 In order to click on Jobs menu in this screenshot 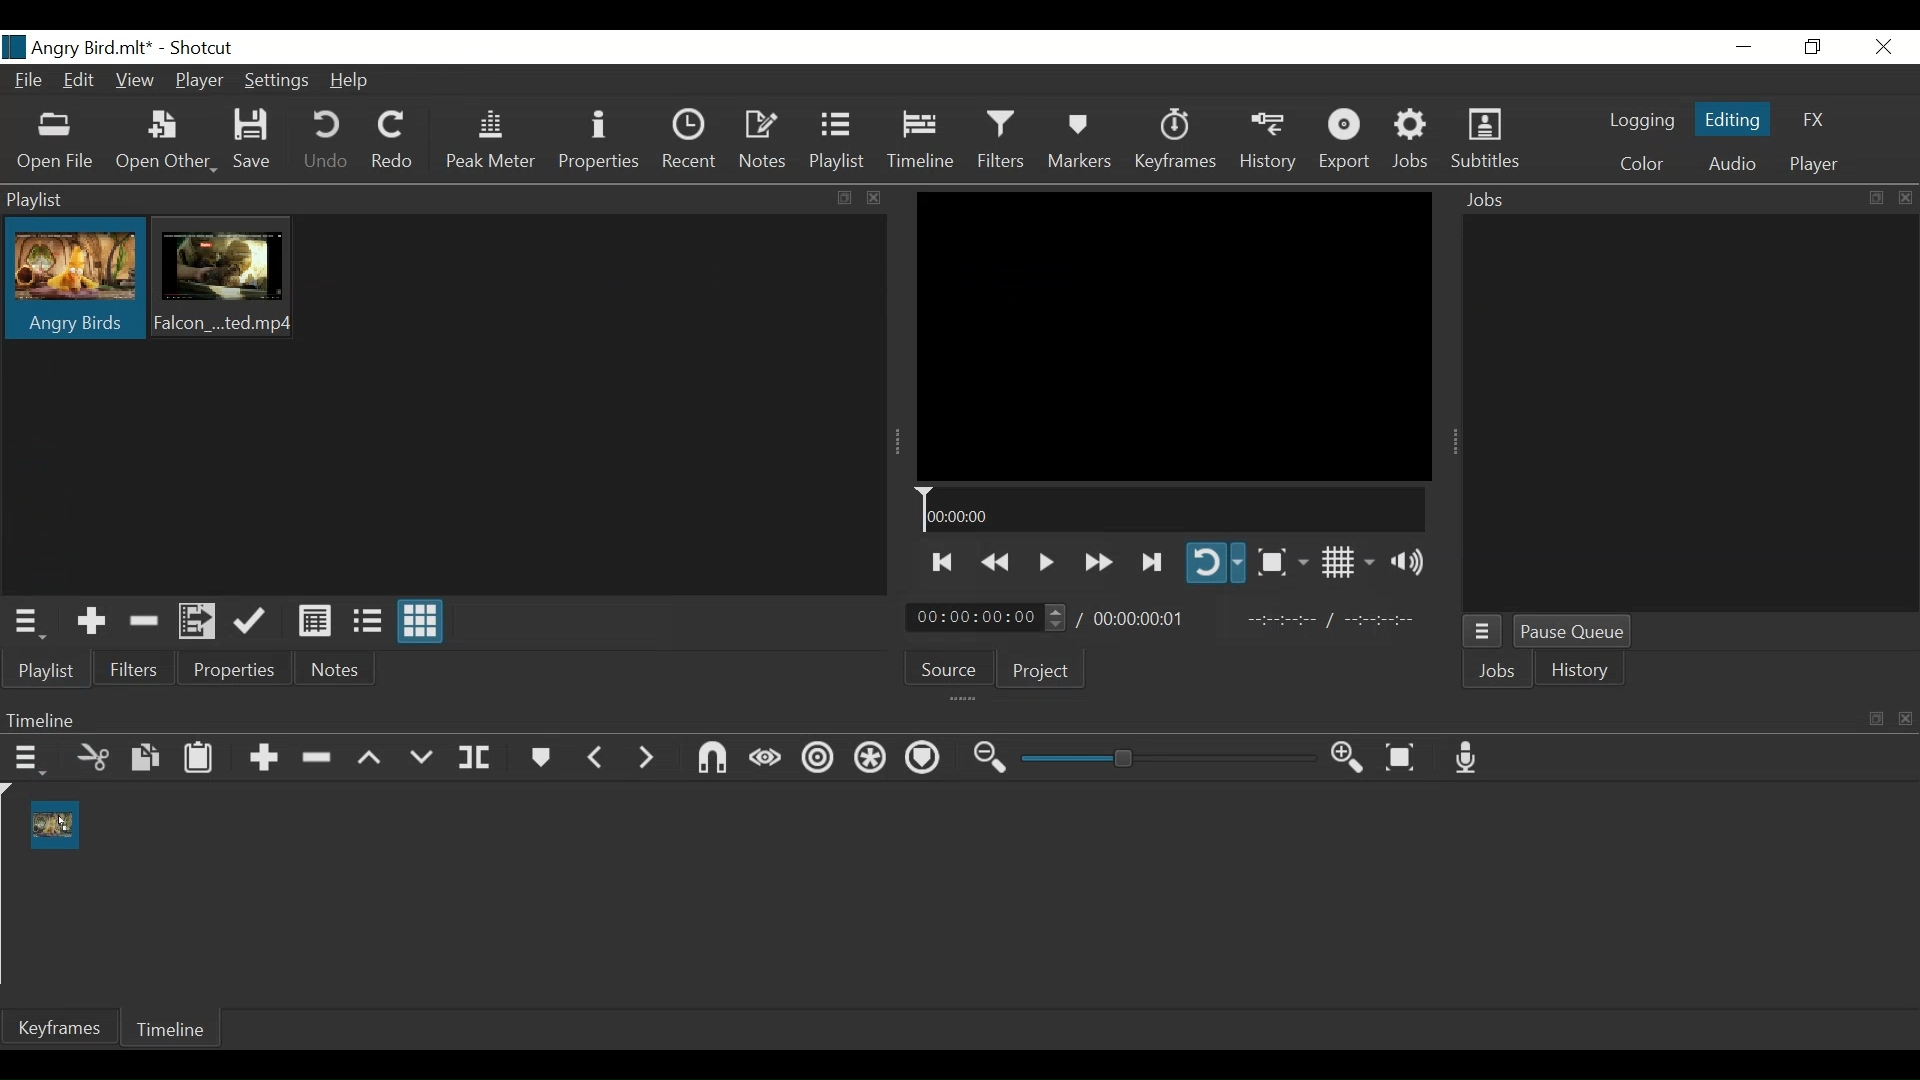, I will do `click(1485, 630)`.